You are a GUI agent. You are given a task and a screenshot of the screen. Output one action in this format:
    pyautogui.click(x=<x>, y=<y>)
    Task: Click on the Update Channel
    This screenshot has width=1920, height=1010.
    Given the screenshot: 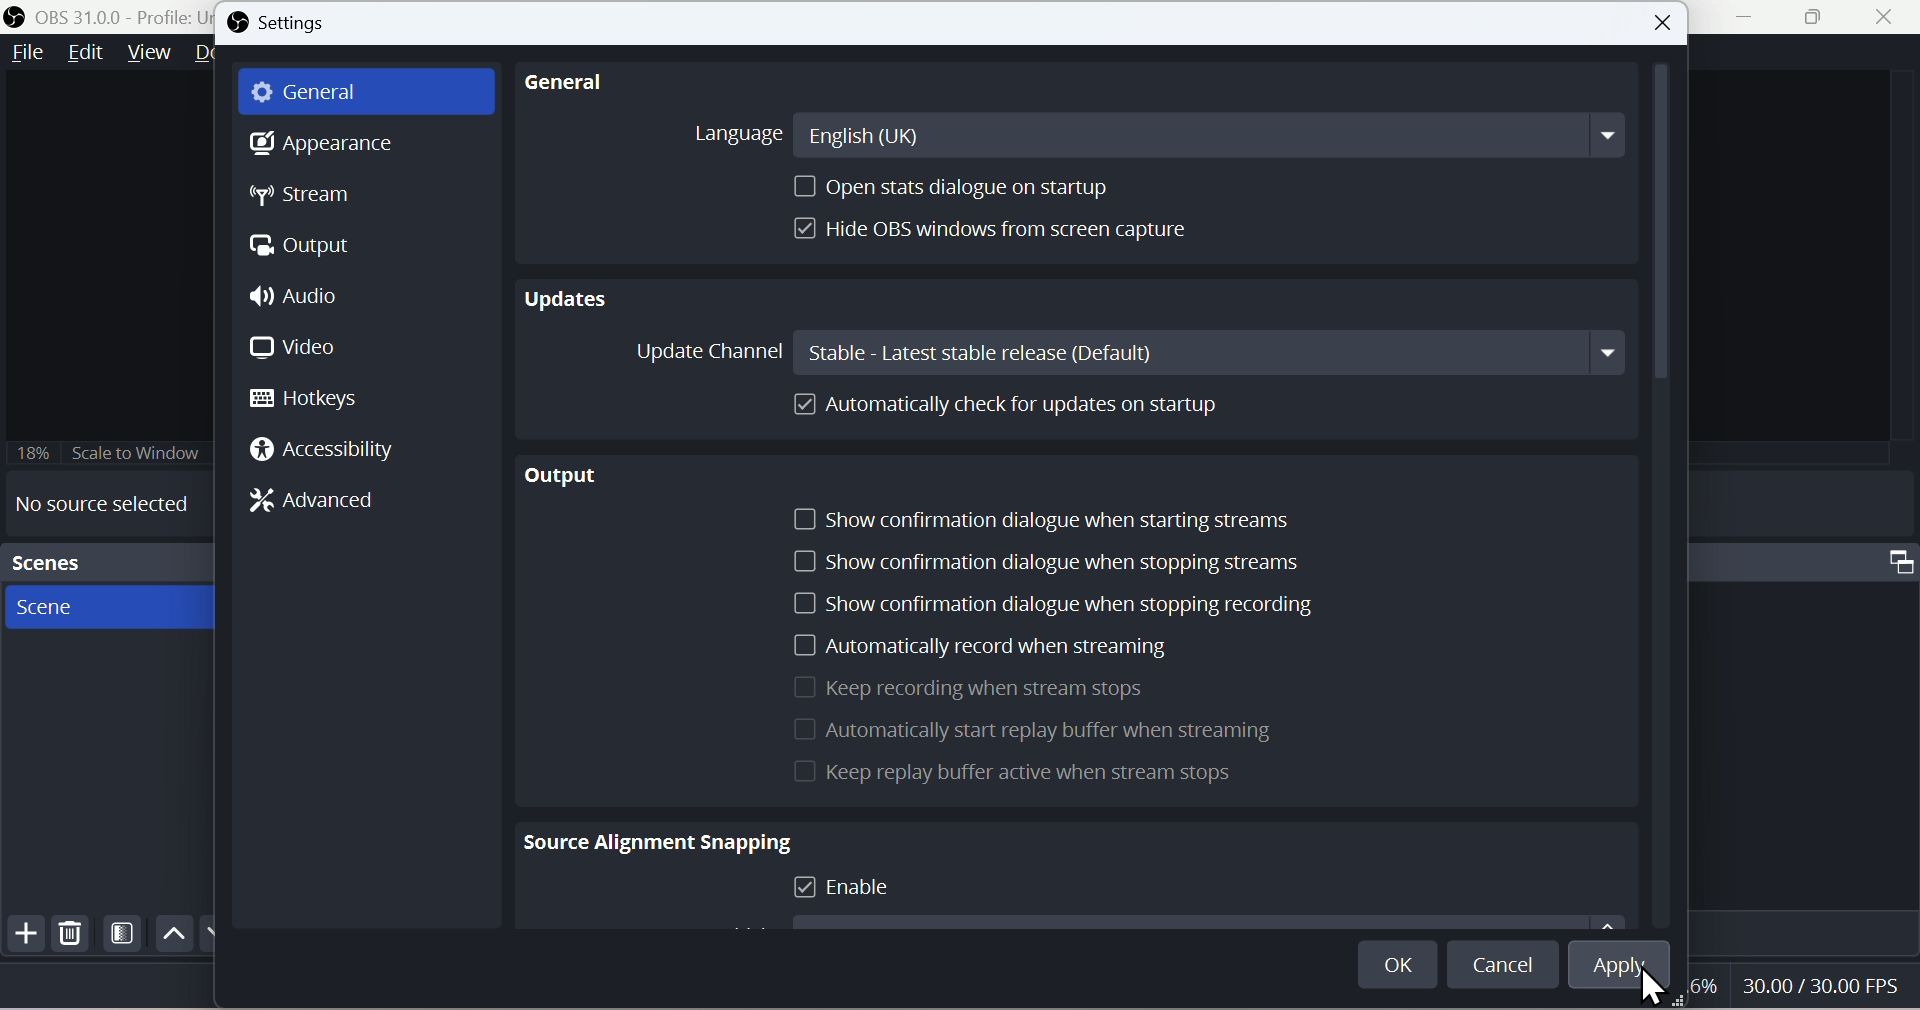 What is the action you would take?
    pyautogui.click(x=706, y=350)
    